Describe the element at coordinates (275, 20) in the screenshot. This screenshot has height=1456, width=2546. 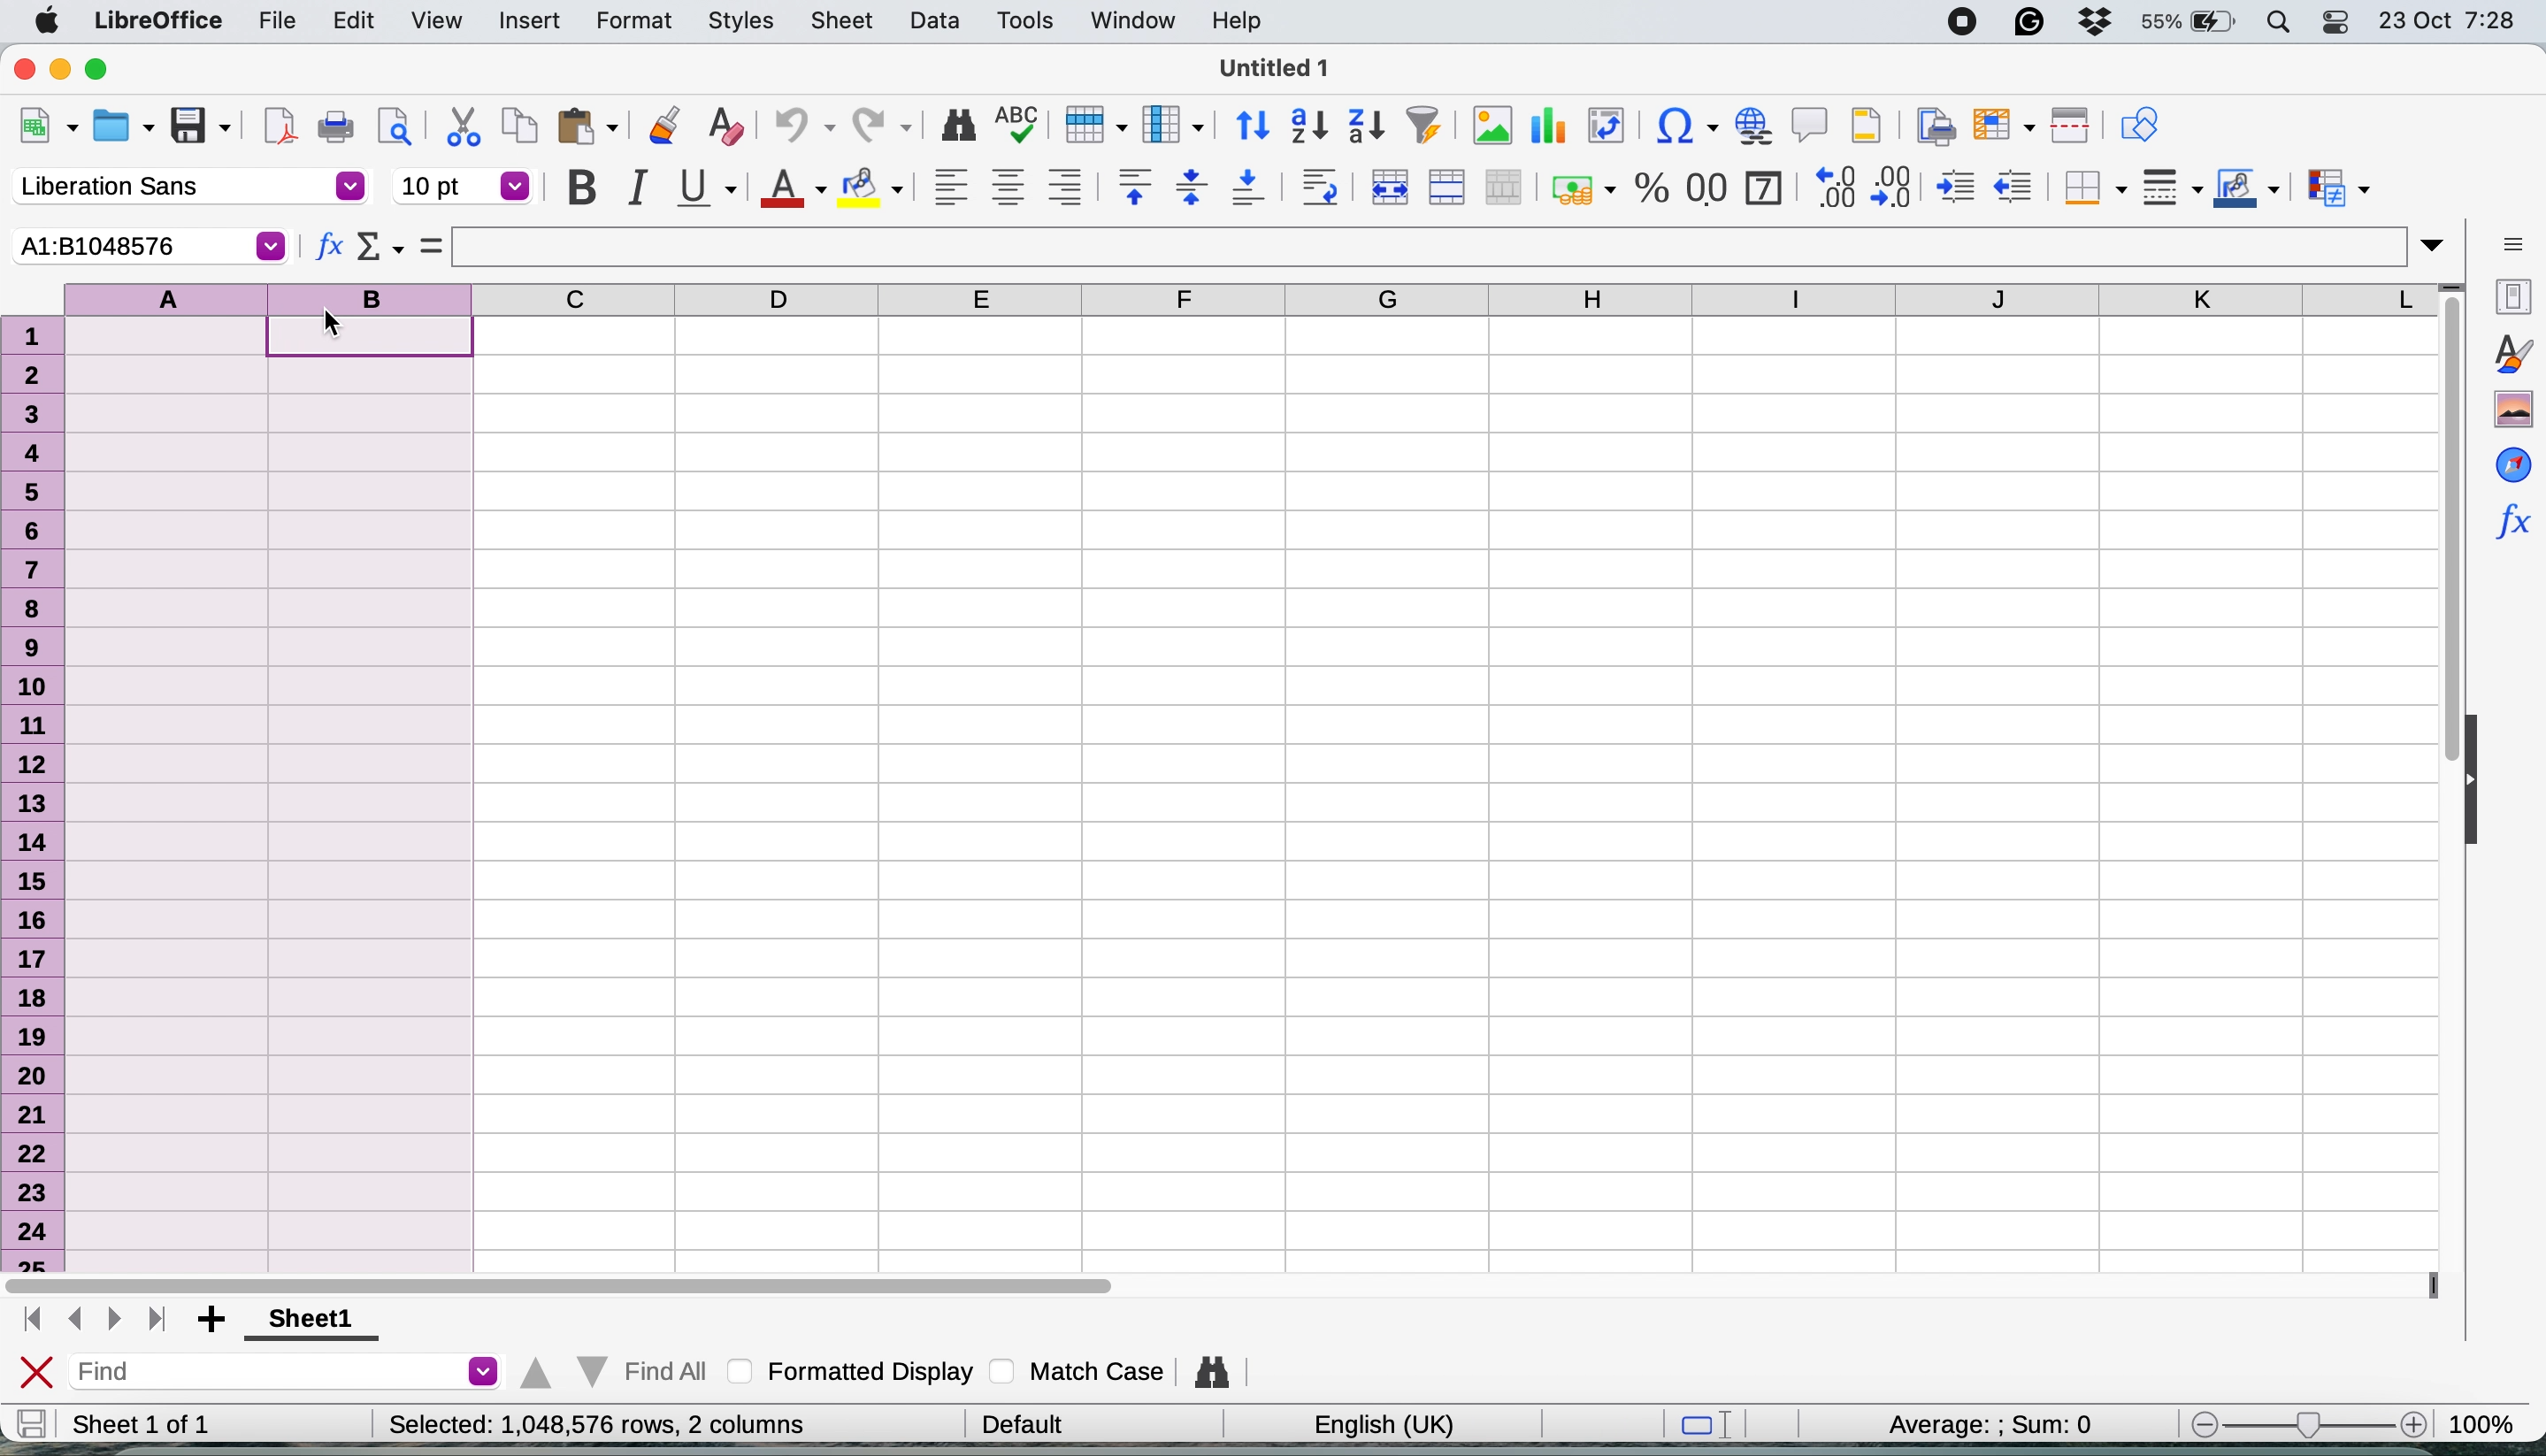
I see `file` at that location.